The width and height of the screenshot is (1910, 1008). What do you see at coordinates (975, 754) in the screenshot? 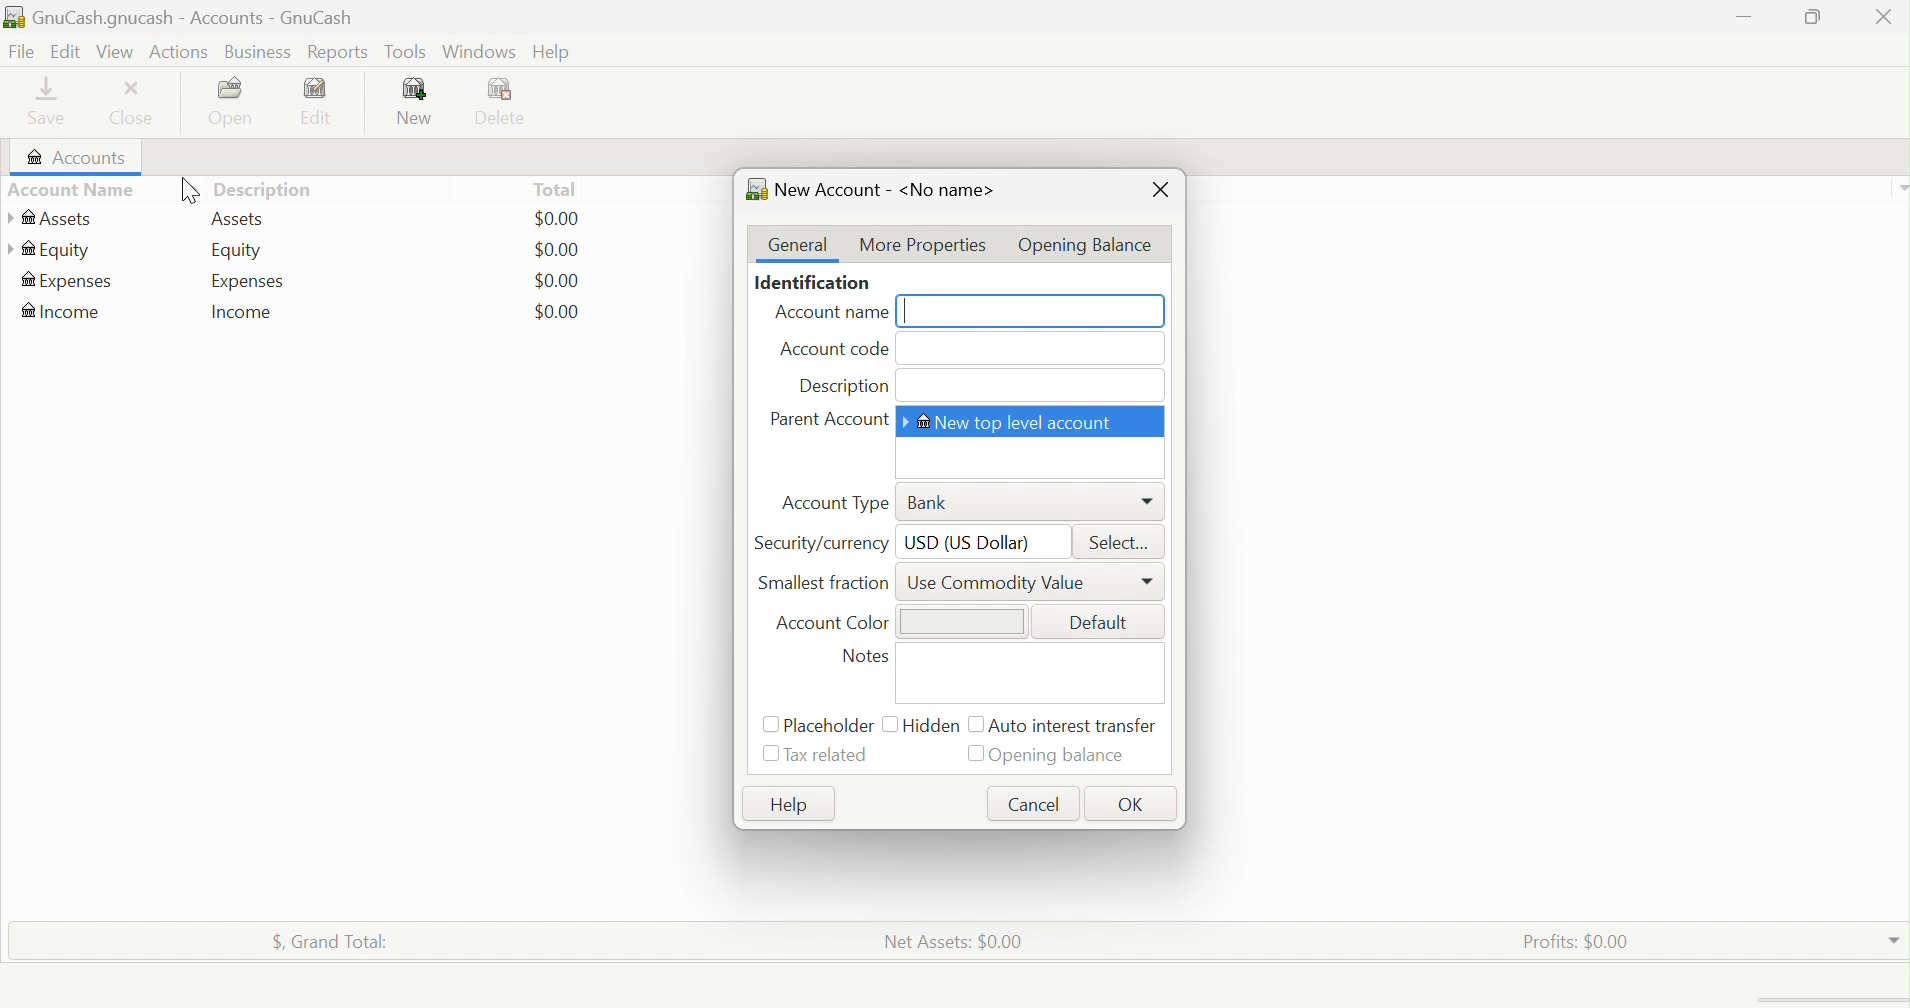
I see `Checkbox` at bounding box center [975, 754].